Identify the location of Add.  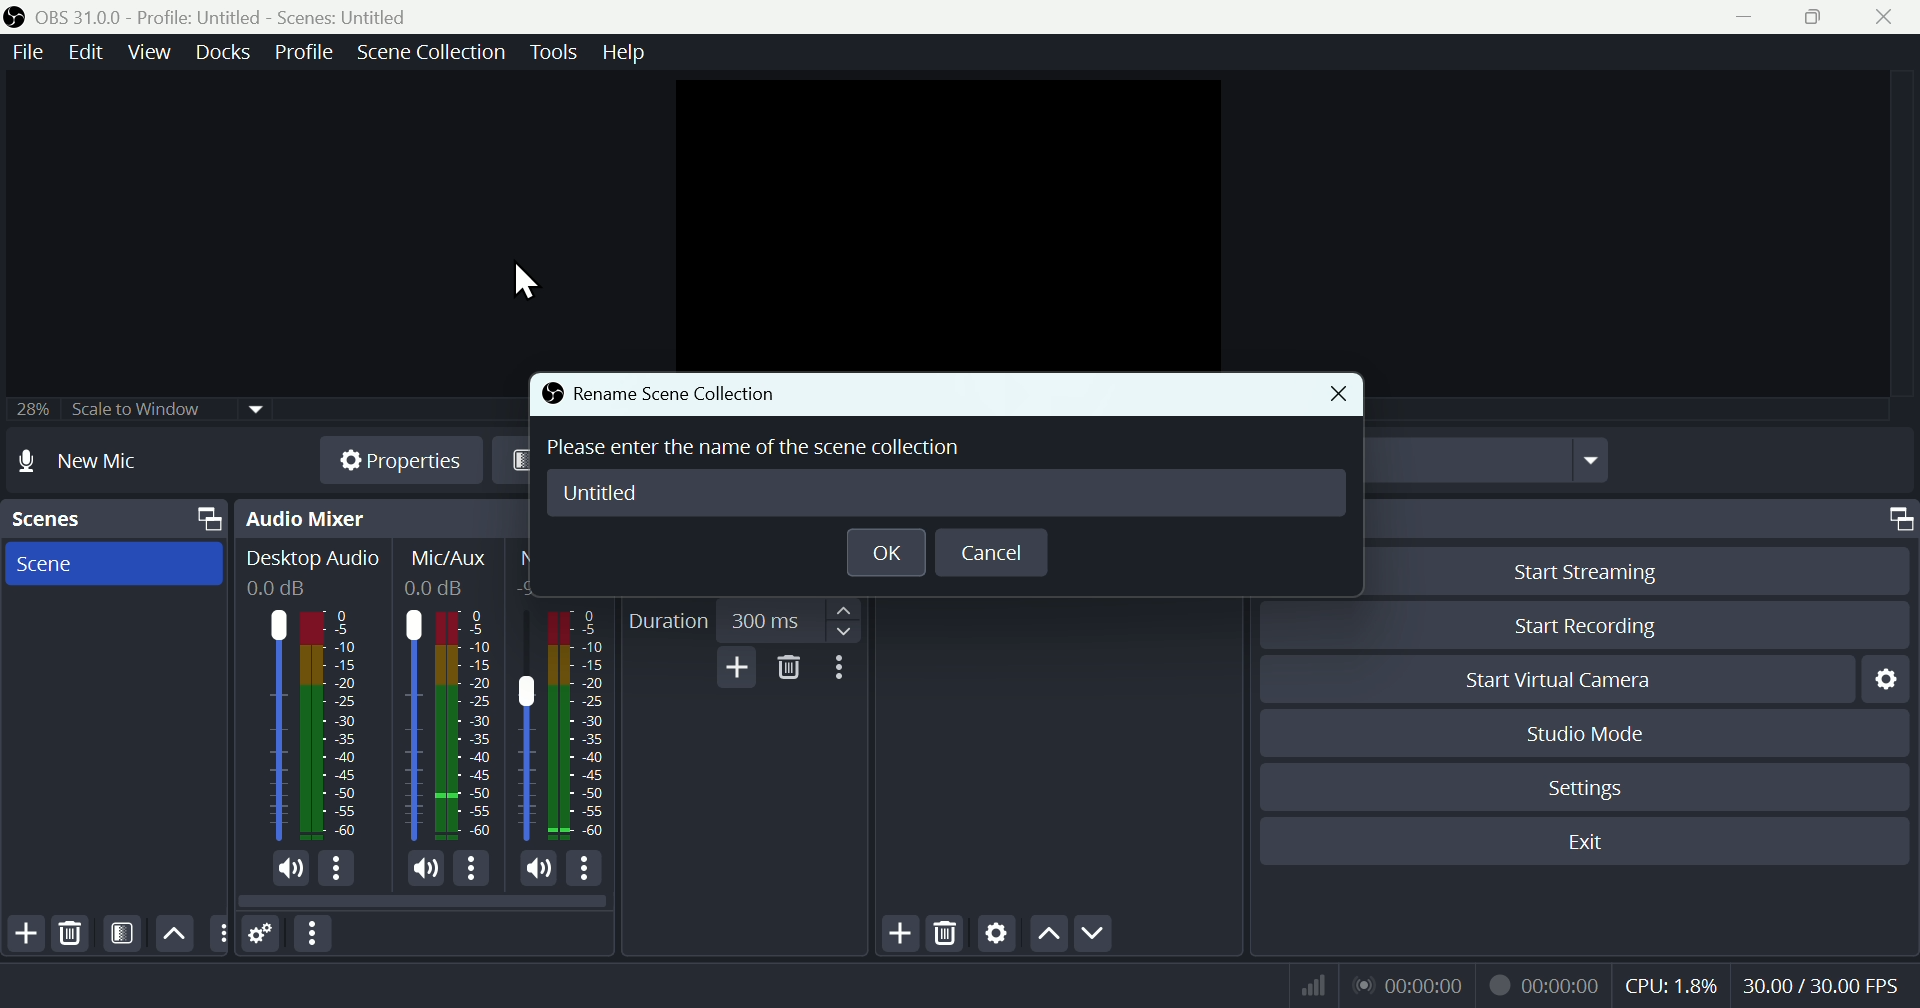
(889, 935).